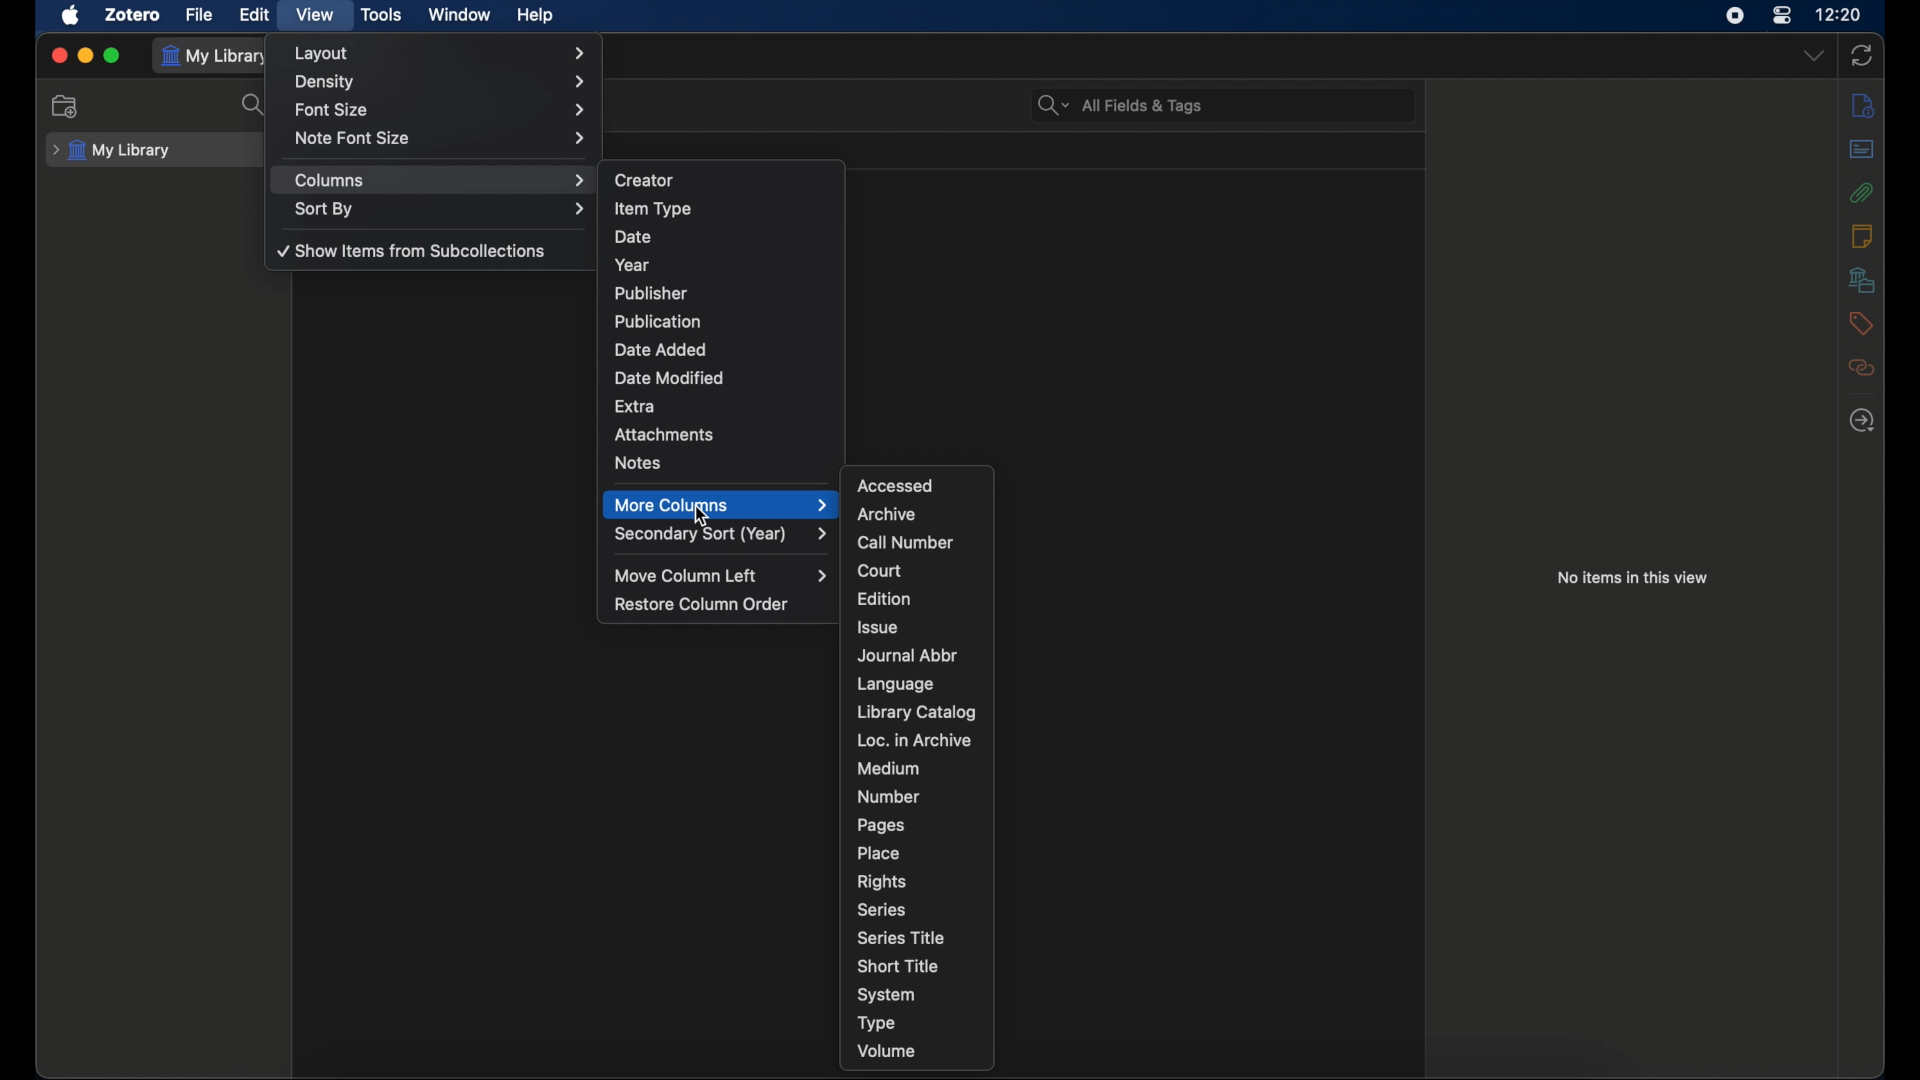  I want to click on accessed, so click(895, 485).